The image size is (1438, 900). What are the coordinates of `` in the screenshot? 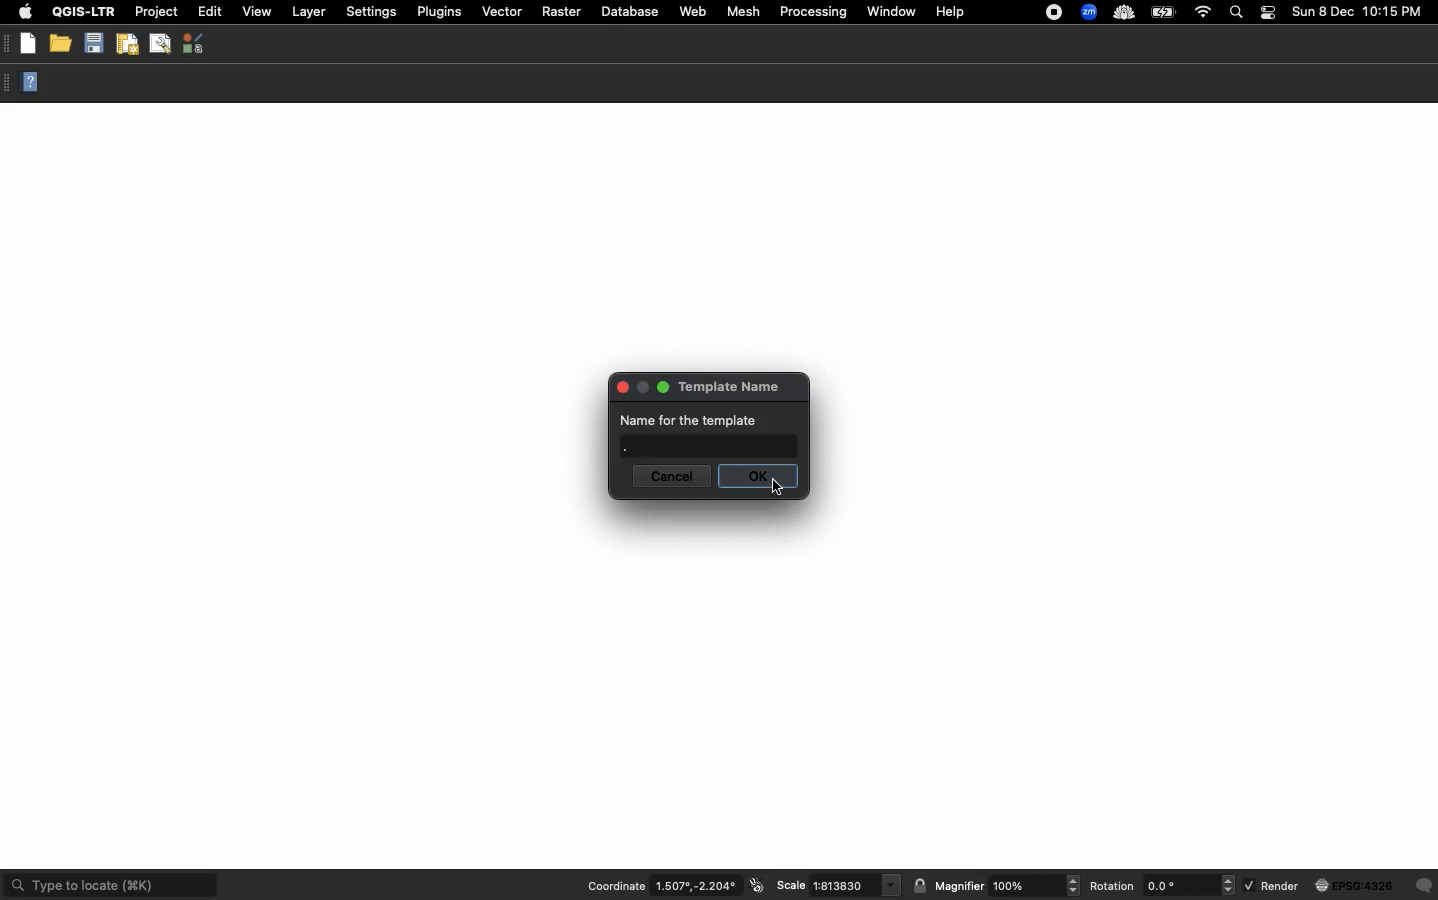 It's located at (1425, 886).